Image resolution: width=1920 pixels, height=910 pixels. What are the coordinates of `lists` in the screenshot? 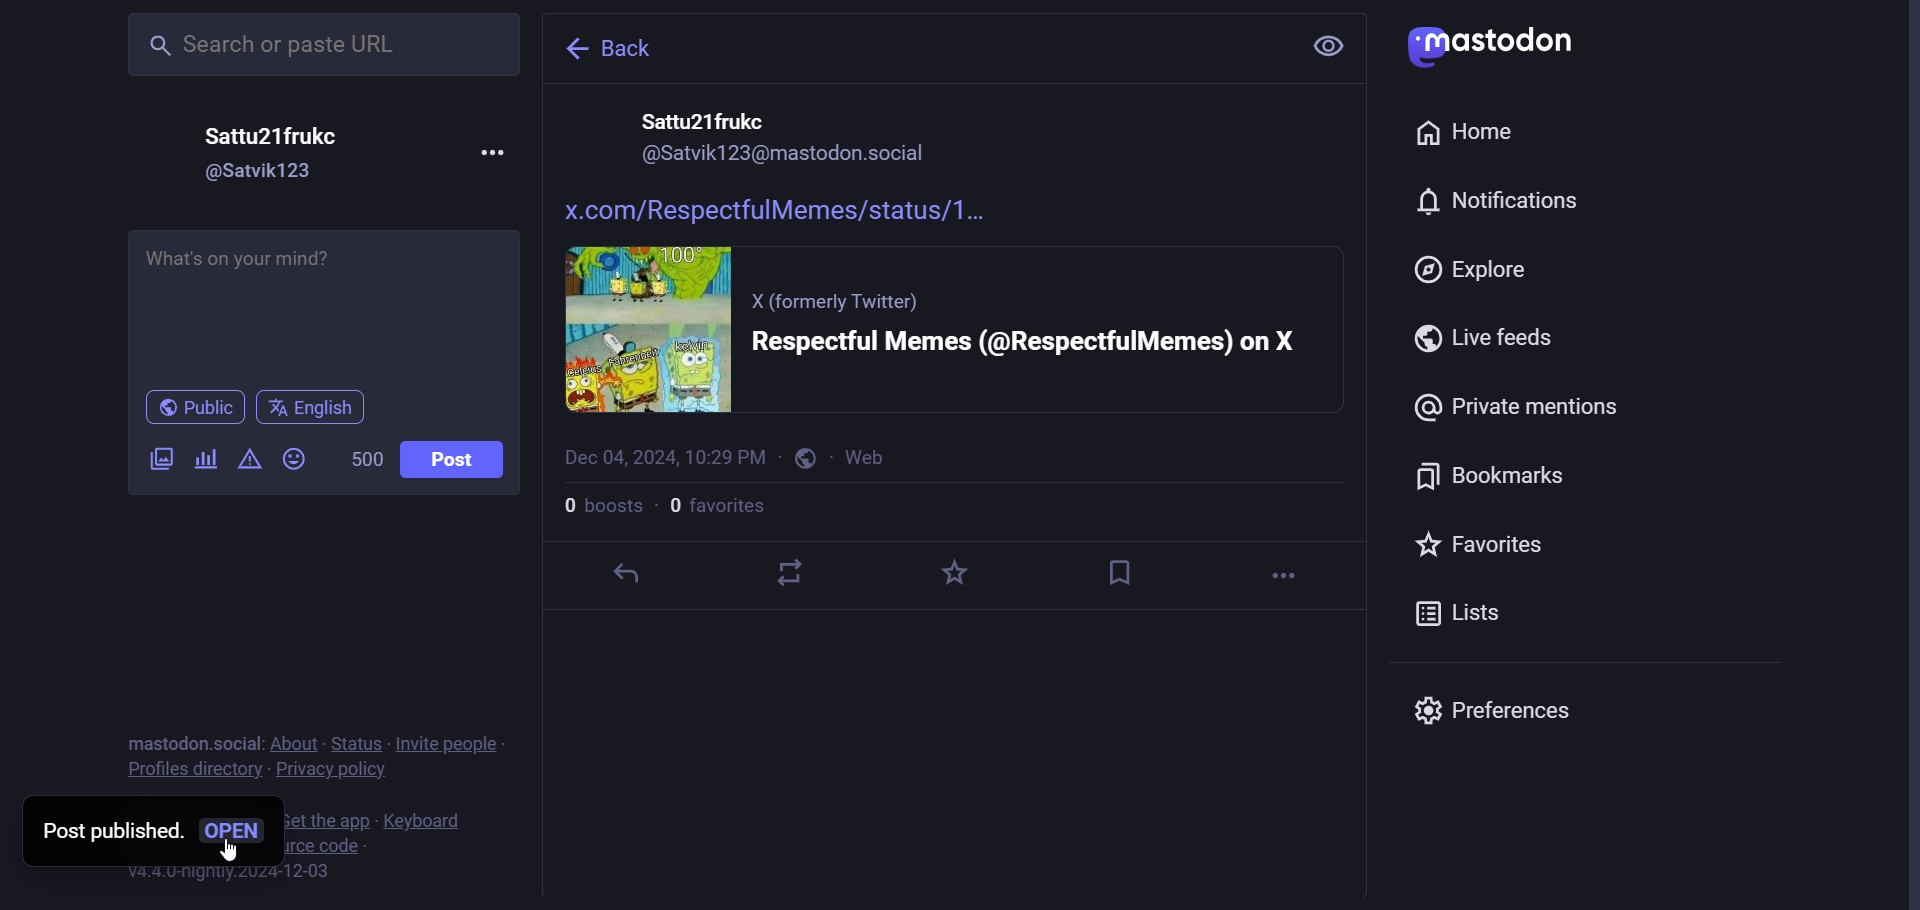 It's located at (1463, 612).